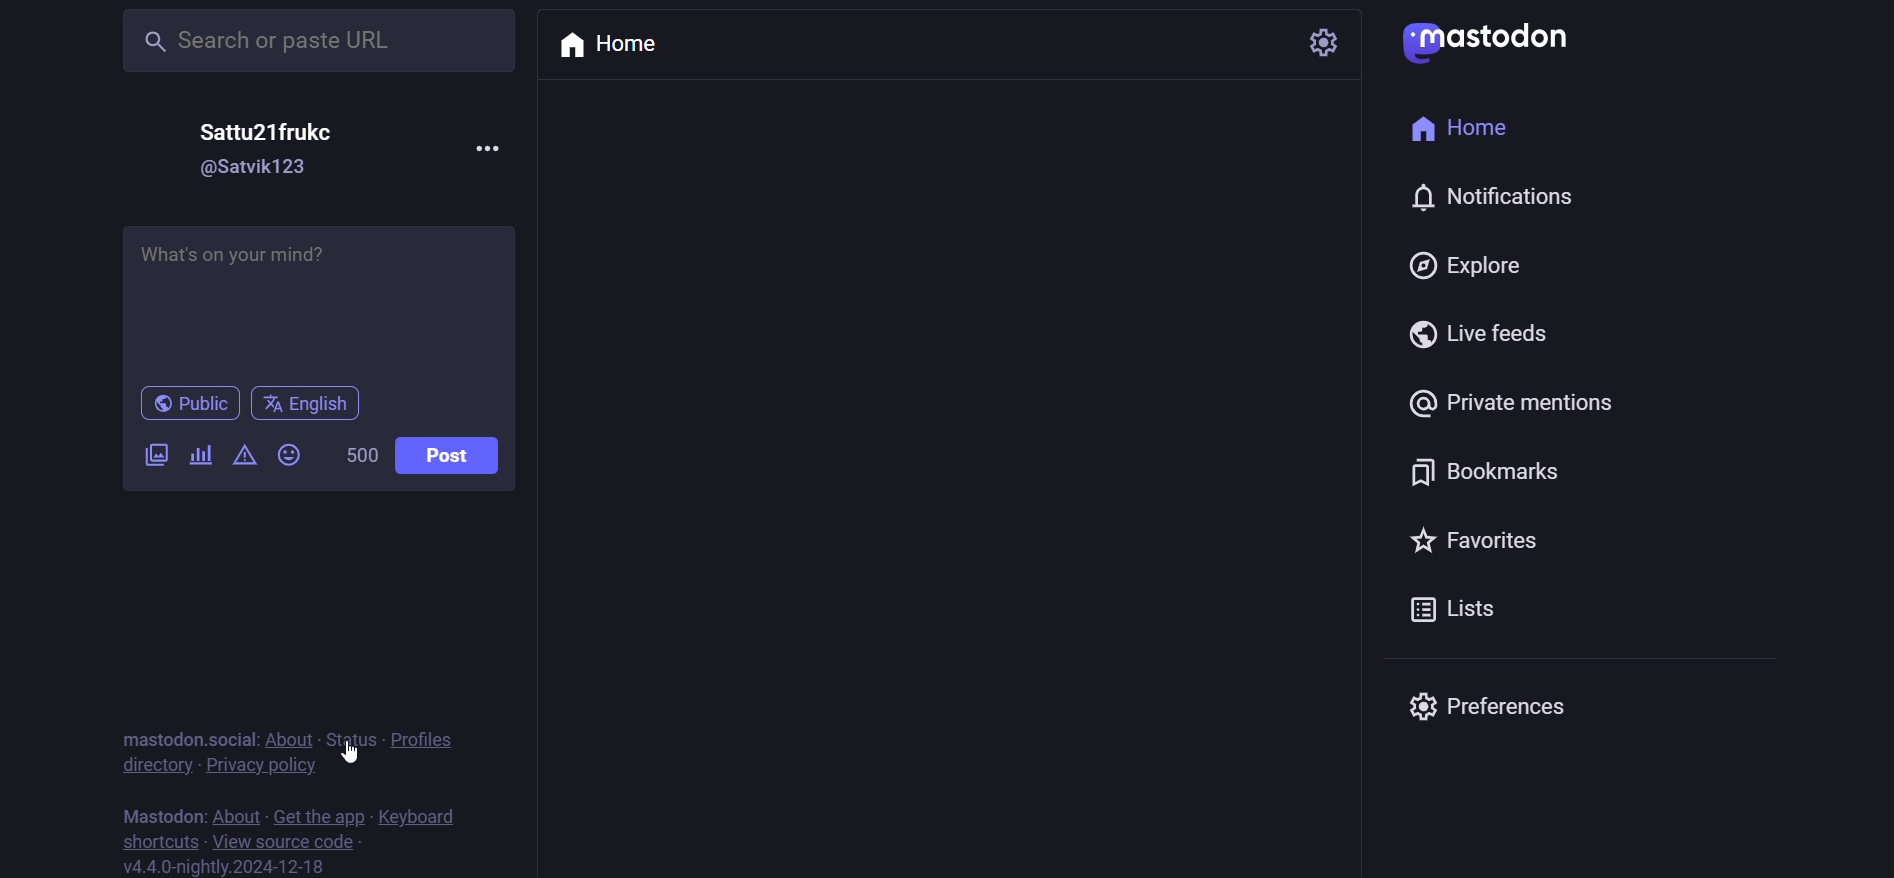 This screenshot has height=878, width=1894. What do you see at coordinates (1509, 403) in the screenshot?
I see `private mention` at bounding box center [1509, 403].